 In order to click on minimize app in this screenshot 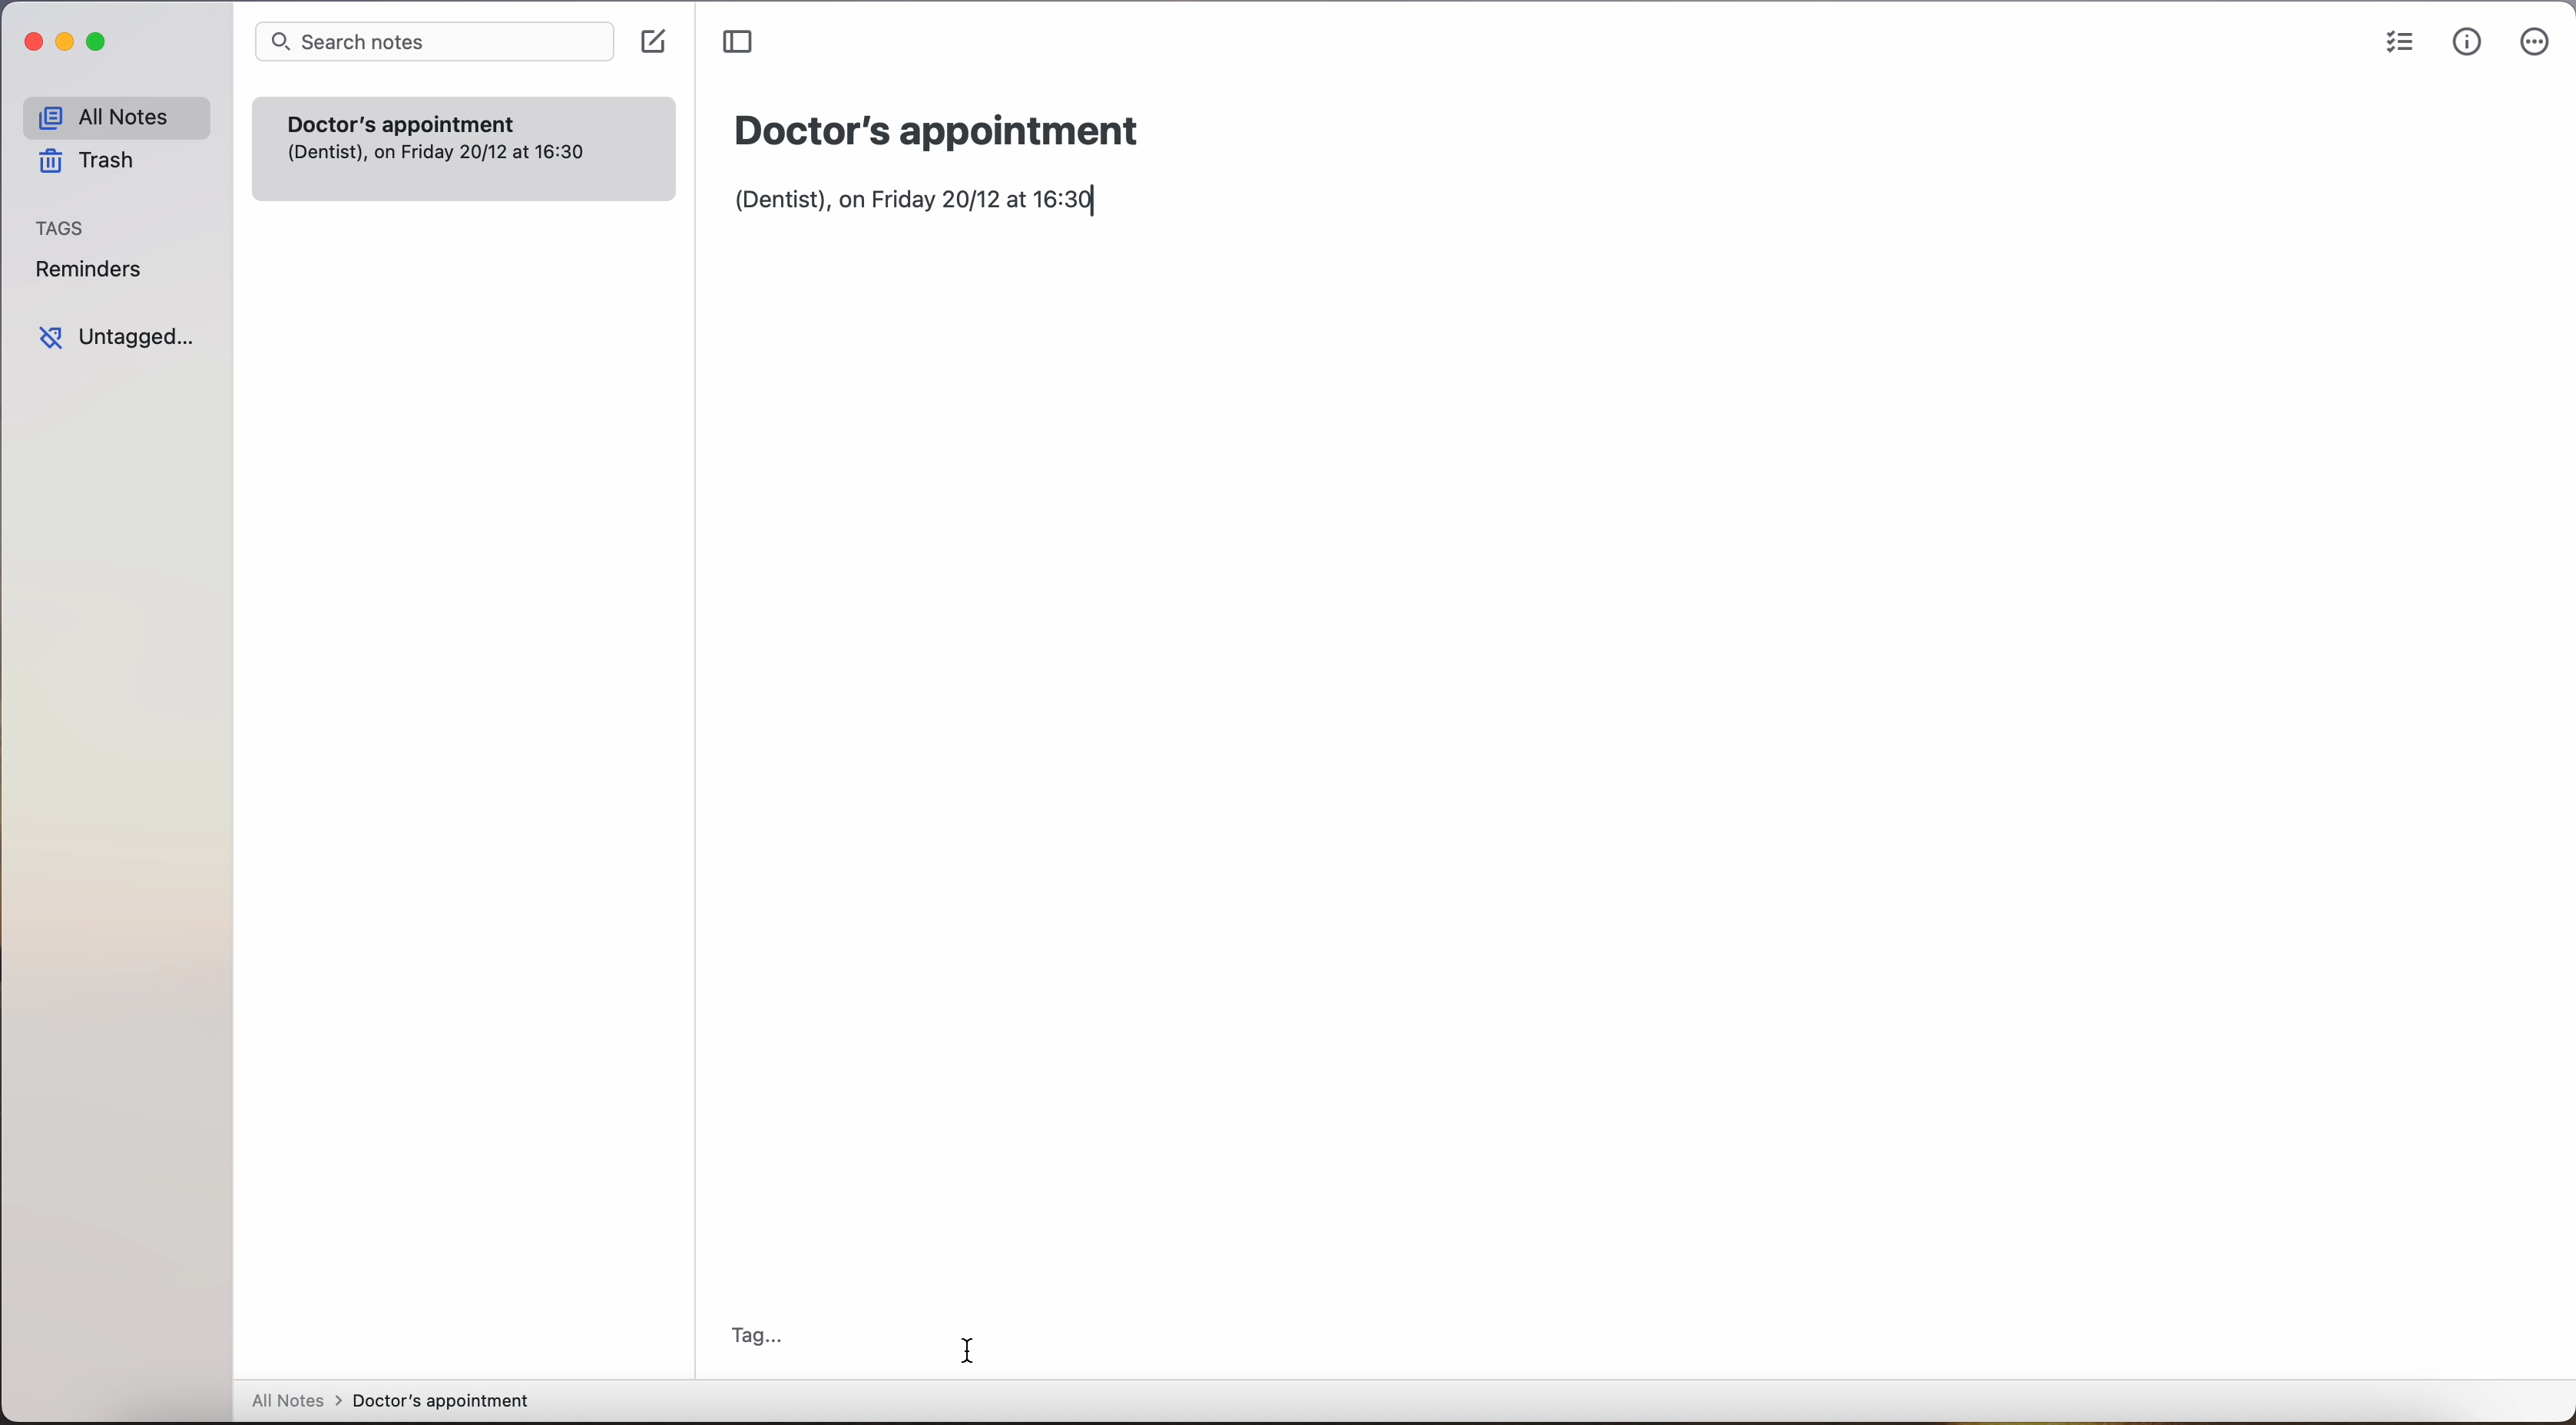, I will do `click(66, 44)`.